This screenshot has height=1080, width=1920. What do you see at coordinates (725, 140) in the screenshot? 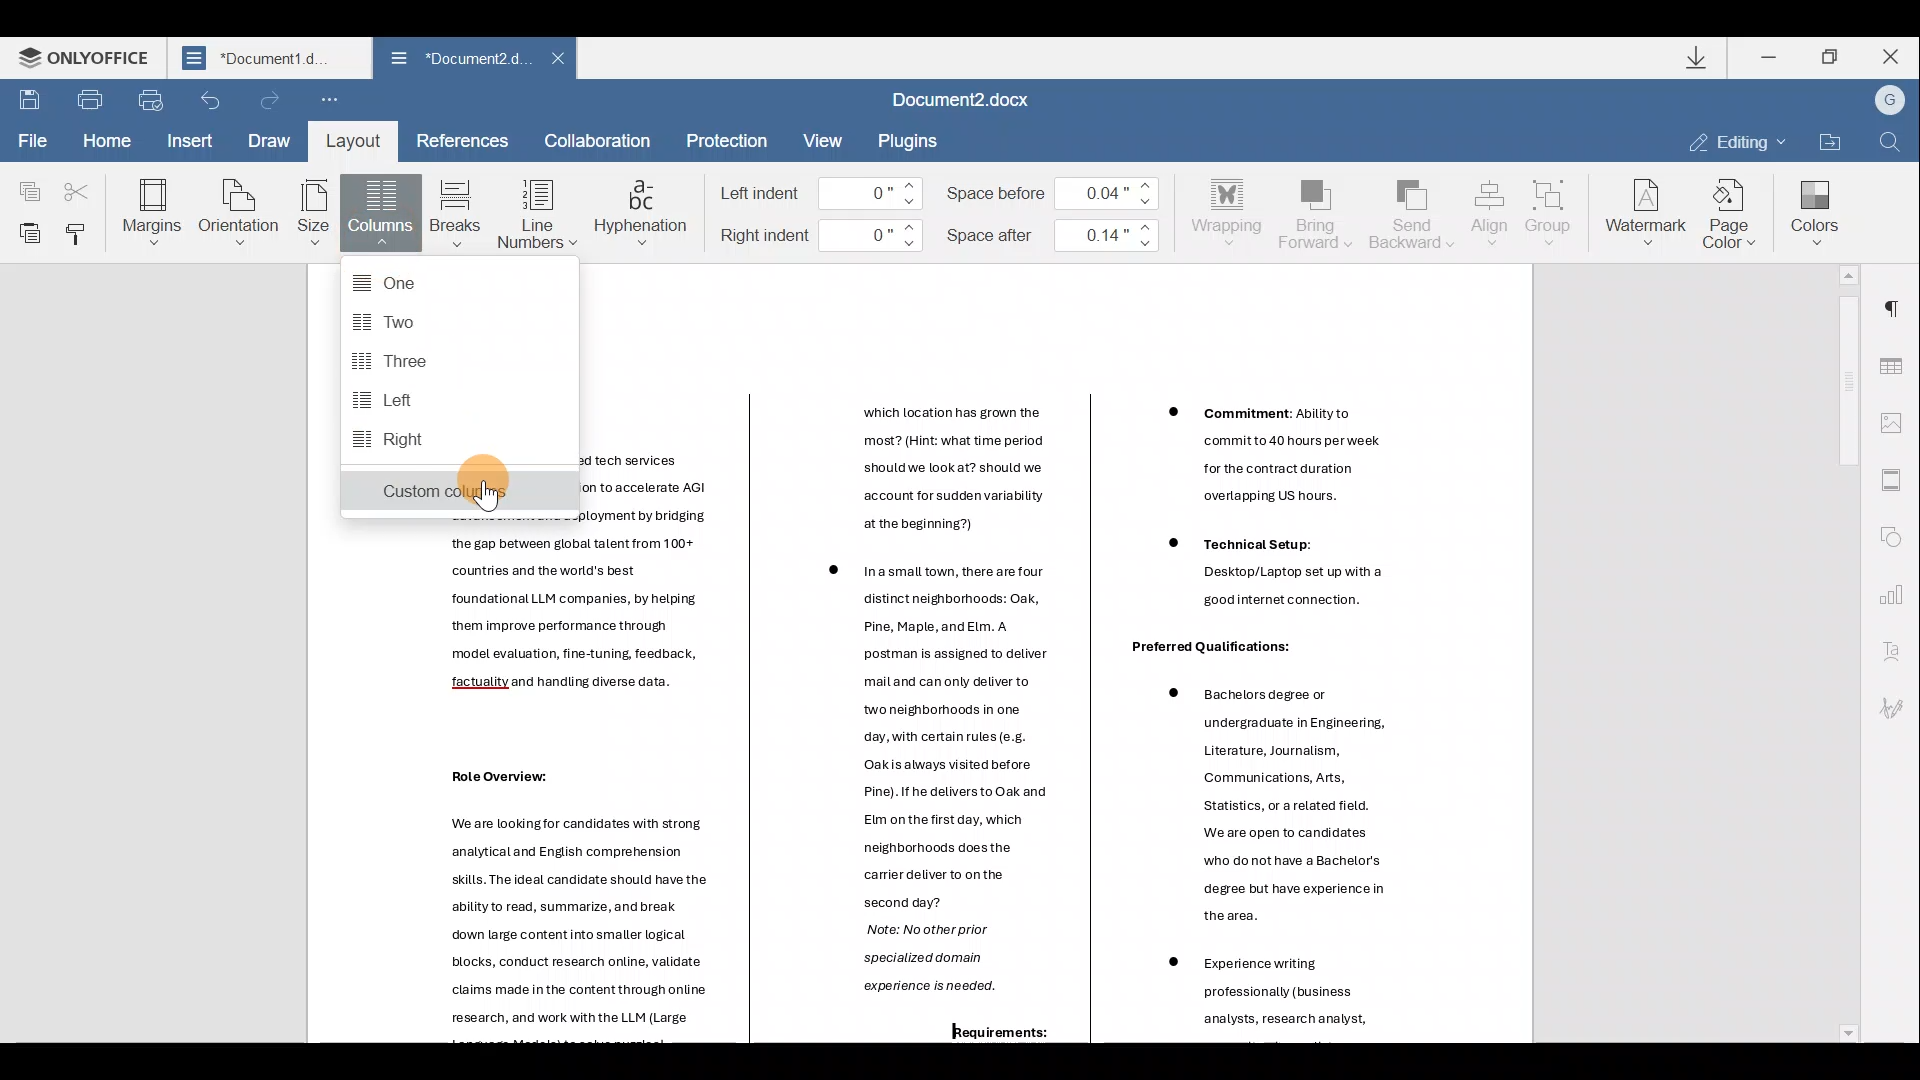
I see `Protection` at bounding box center [725, 140].